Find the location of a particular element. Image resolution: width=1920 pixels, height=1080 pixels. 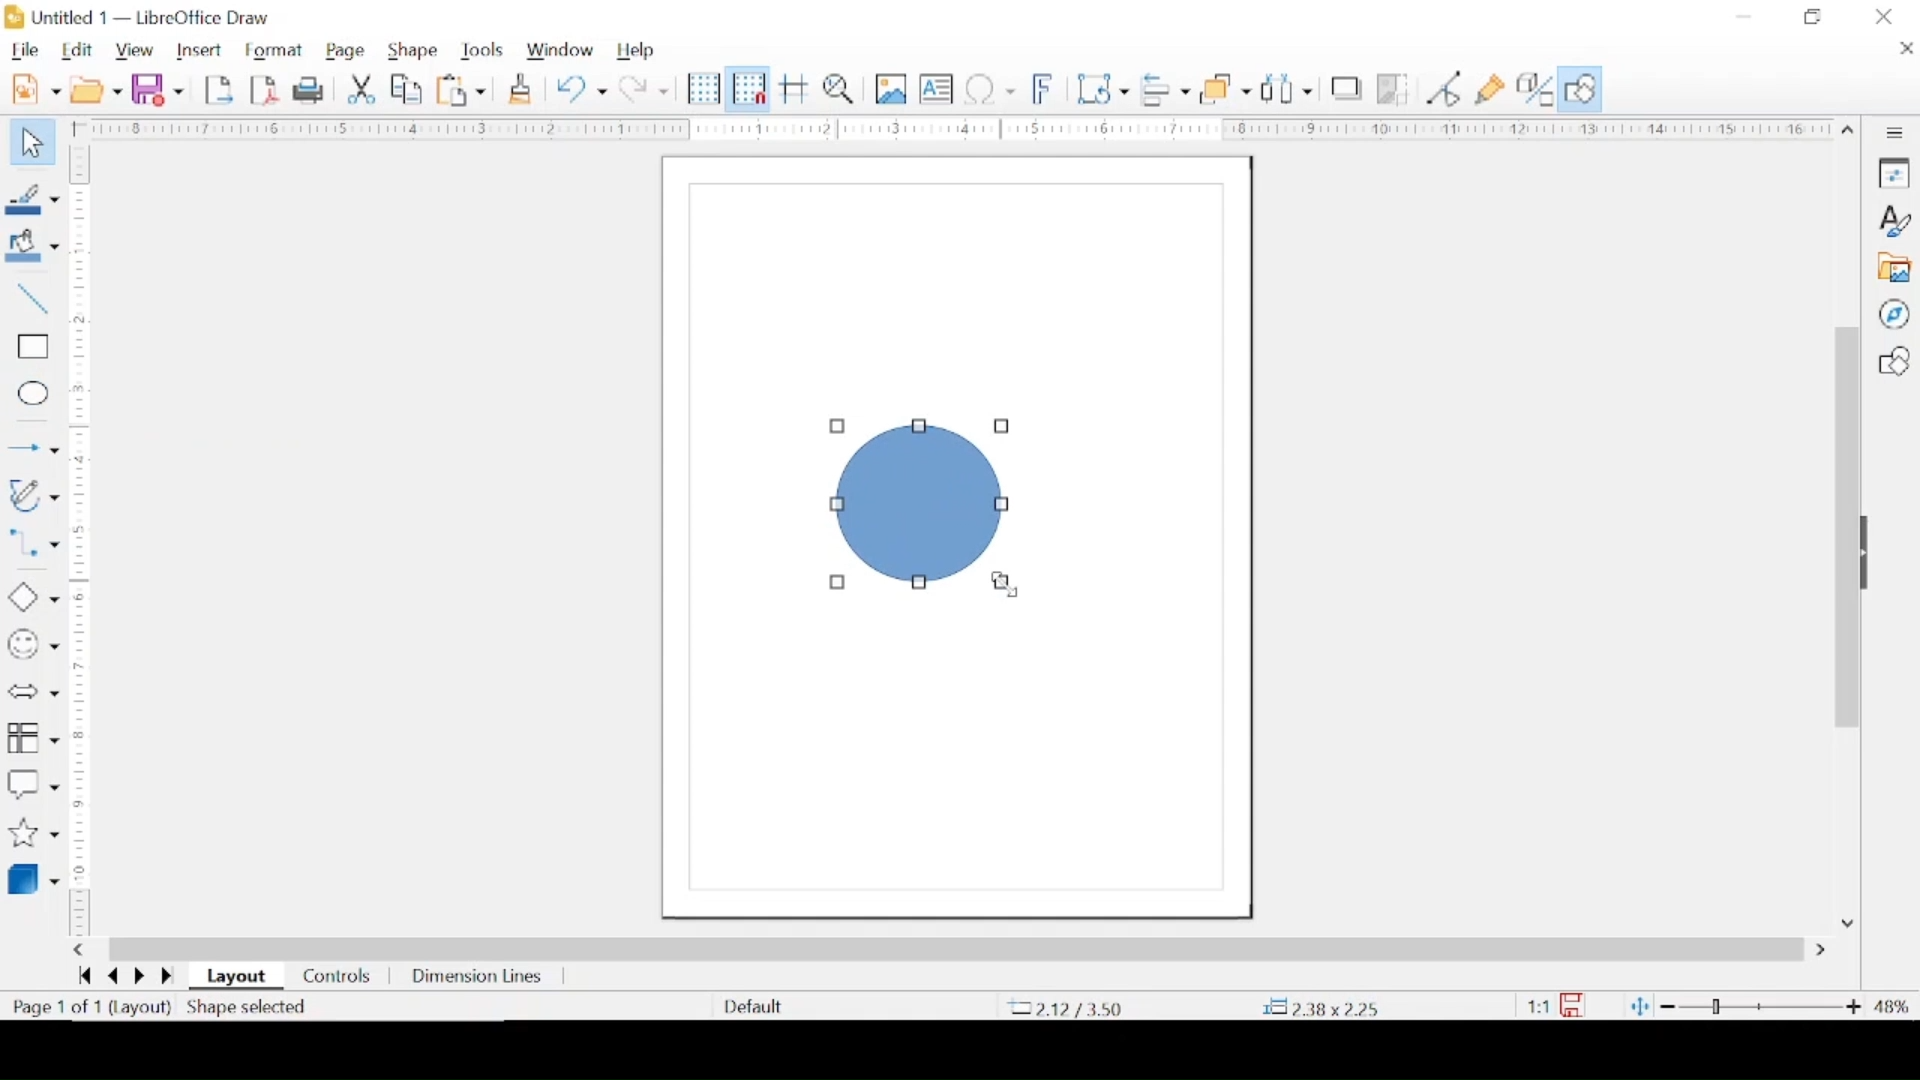

insert is located at coordinates (203, 50).